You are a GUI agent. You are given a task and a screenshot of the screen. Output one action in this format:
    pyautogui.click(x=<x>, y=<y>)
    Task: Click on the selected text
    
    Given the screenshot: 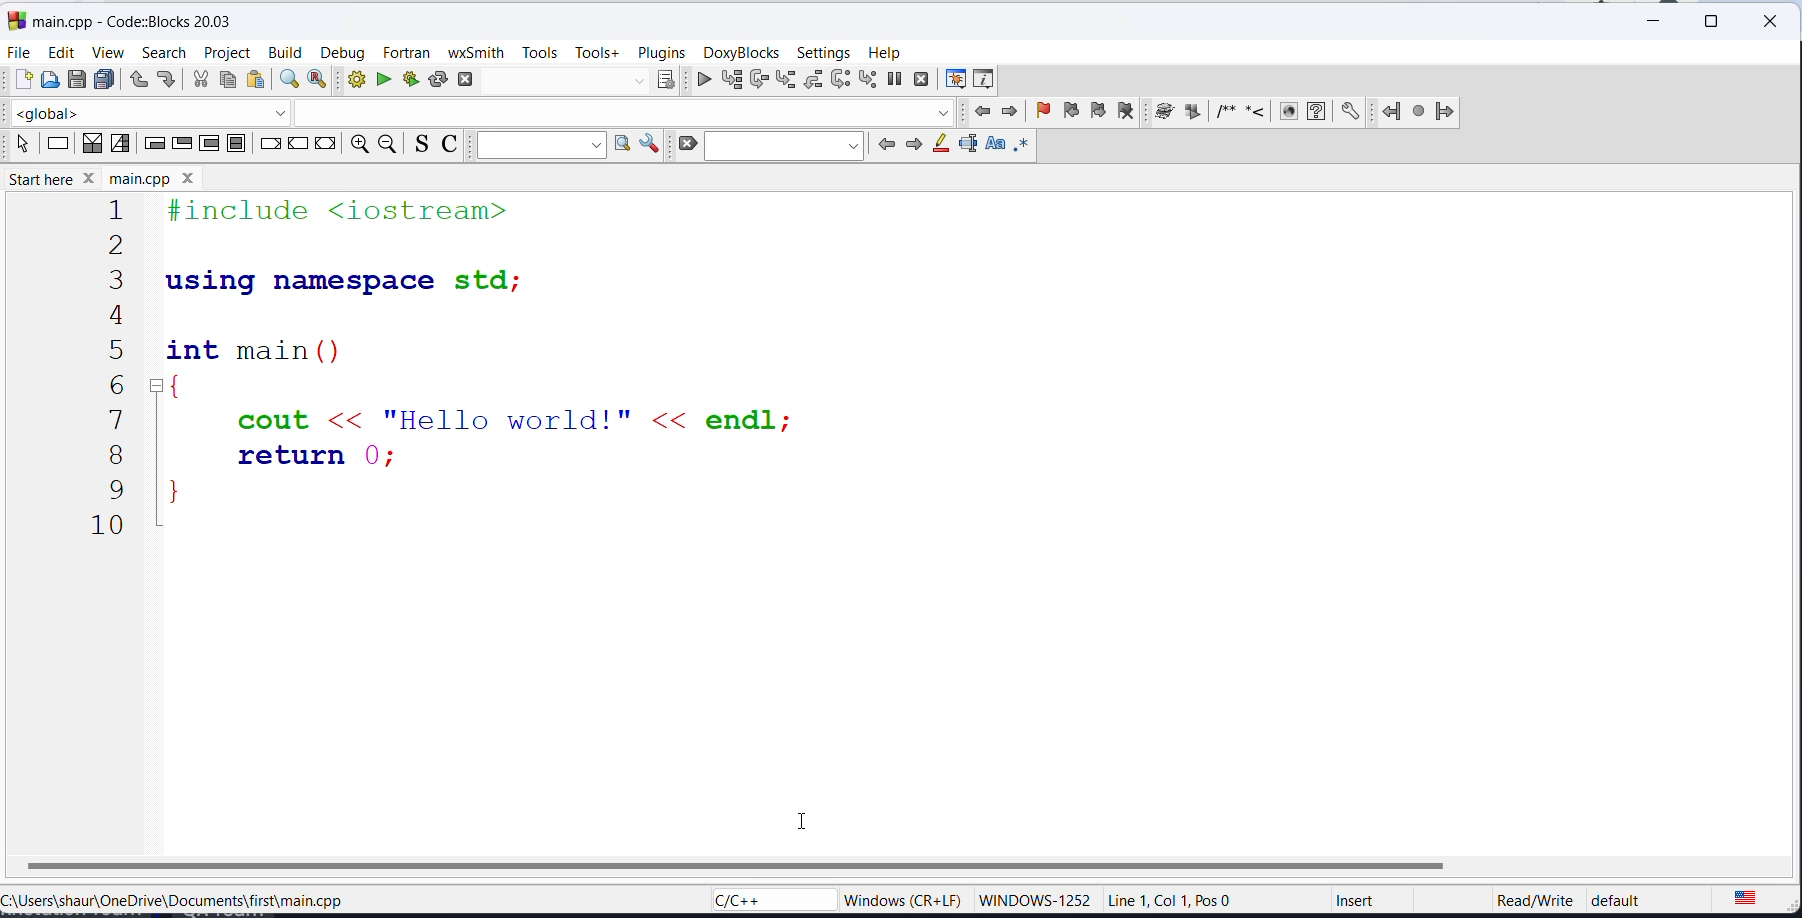 What is the action you would take?
    pyautogui.click(x=967, y=146)
    